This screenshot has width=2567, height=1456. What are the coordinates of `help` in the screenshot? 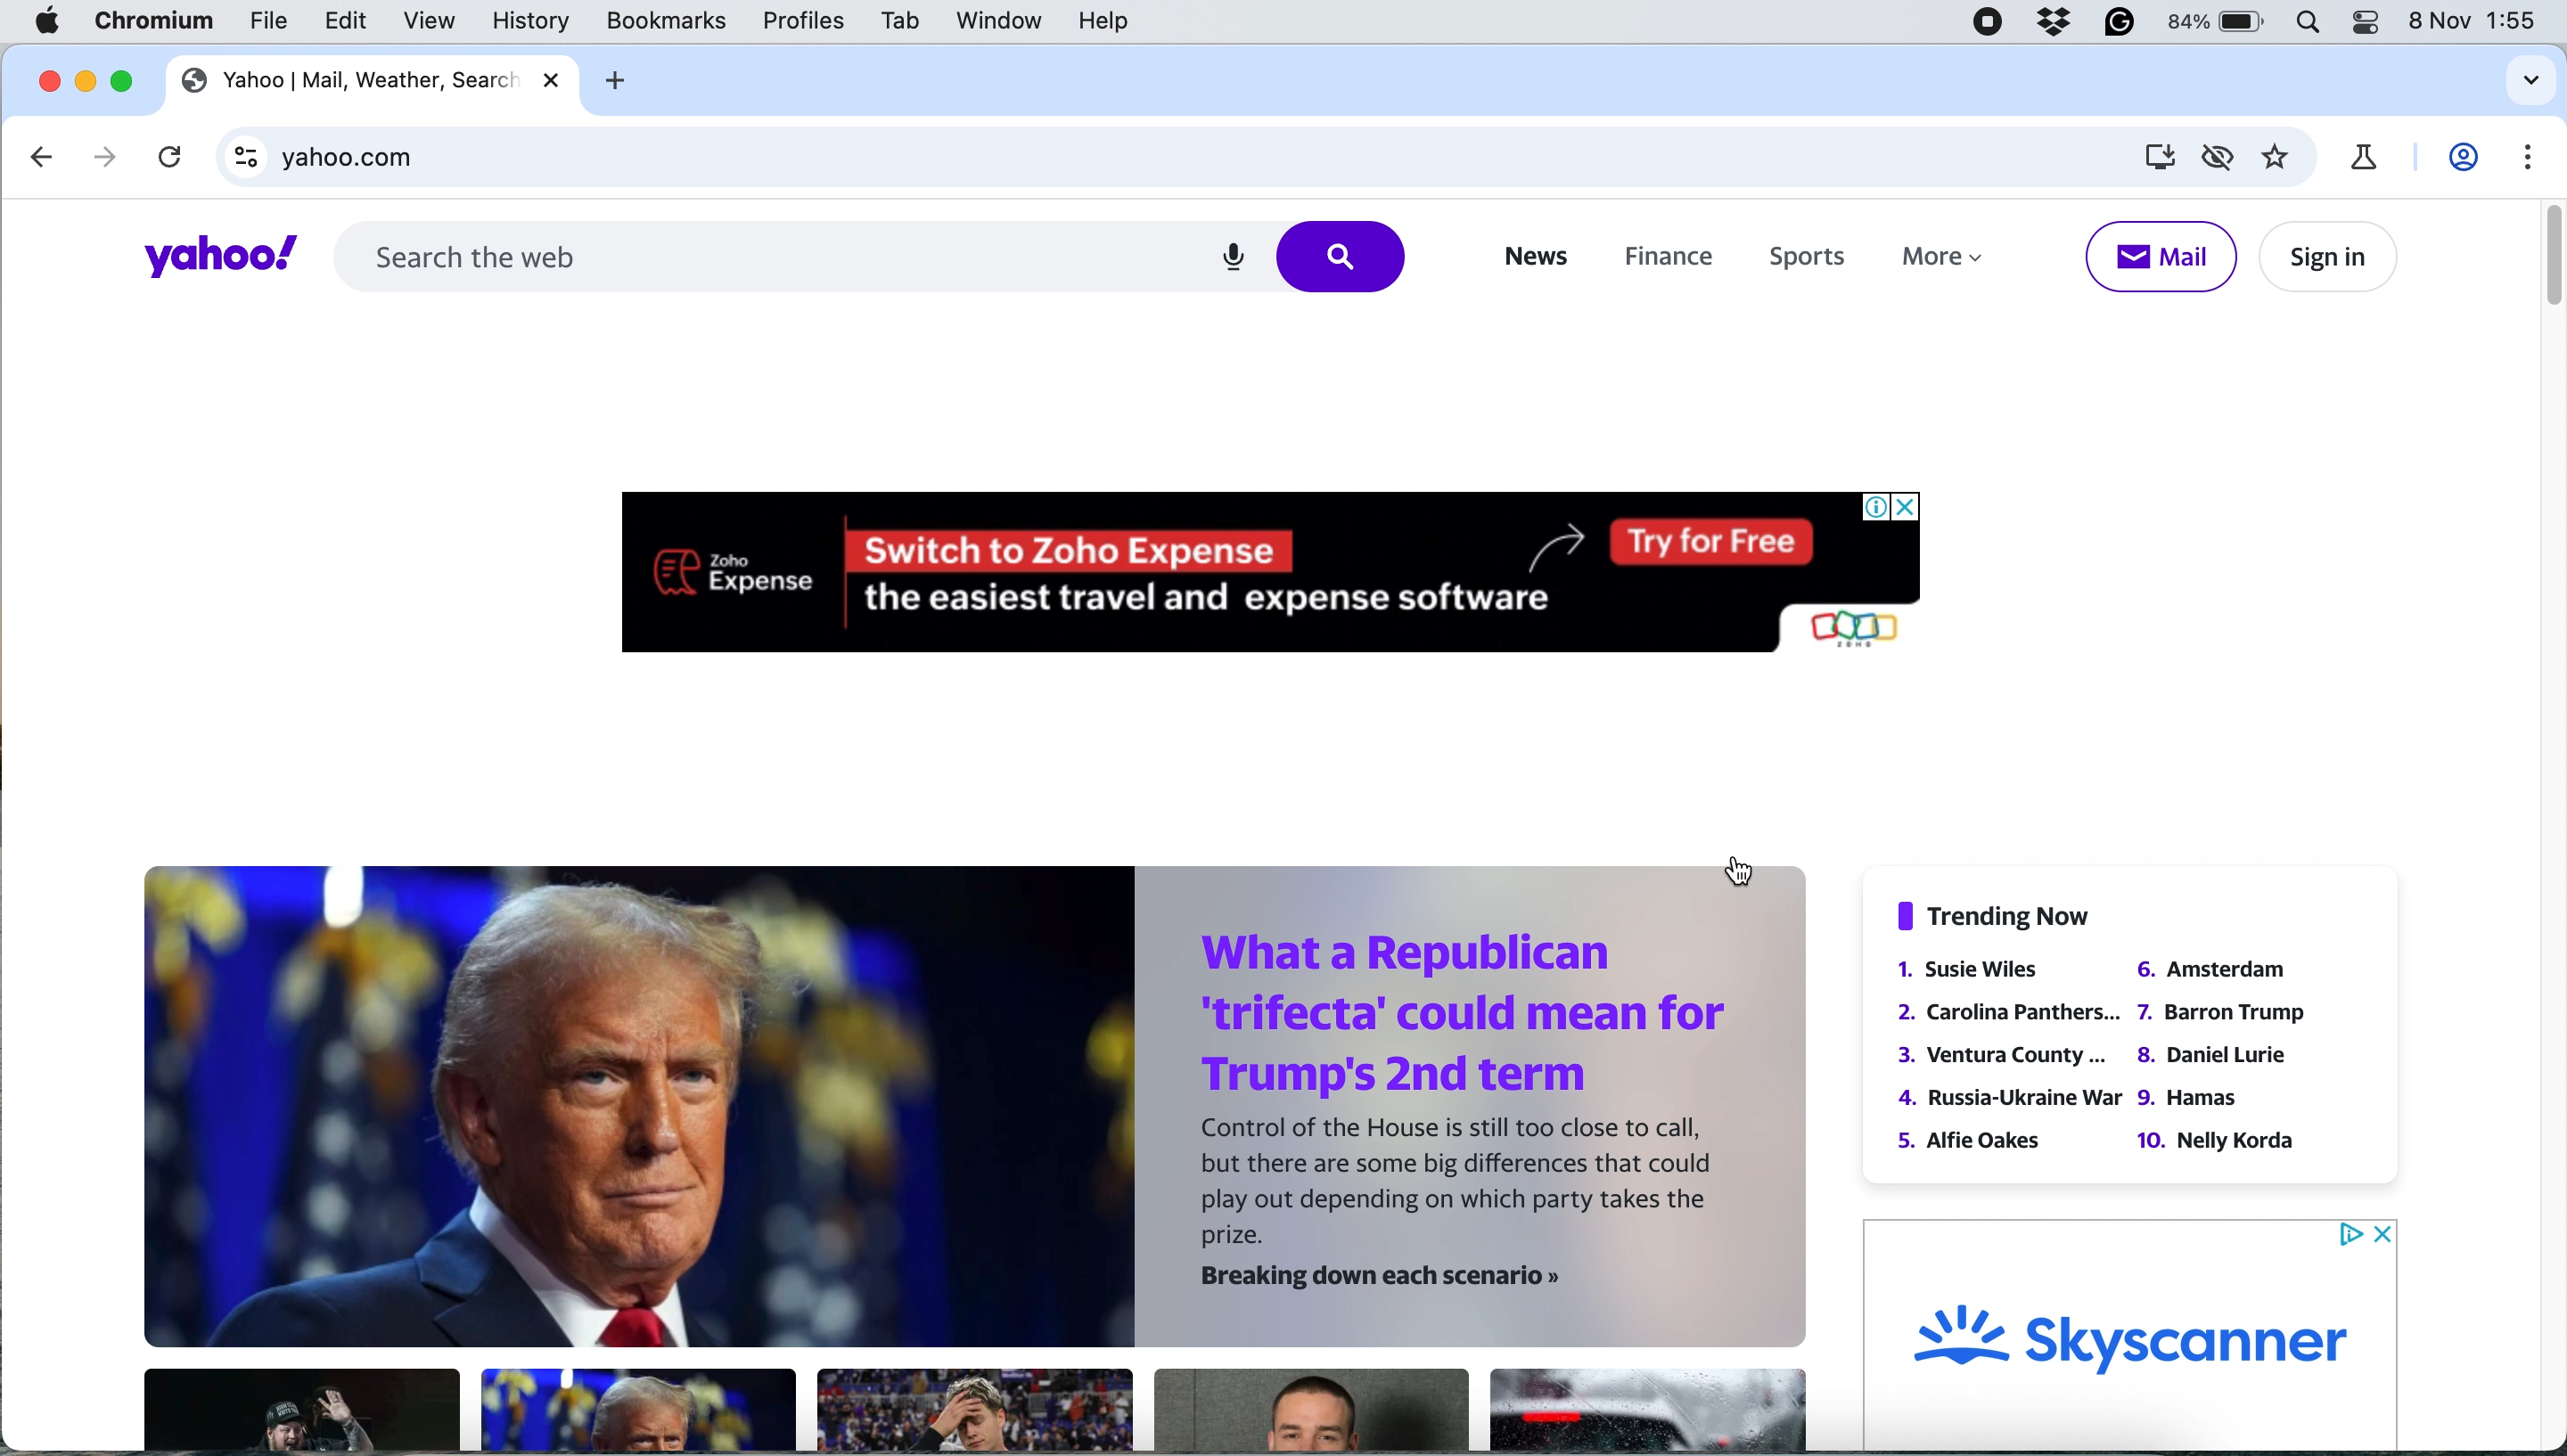 It's located at (1098, 21).